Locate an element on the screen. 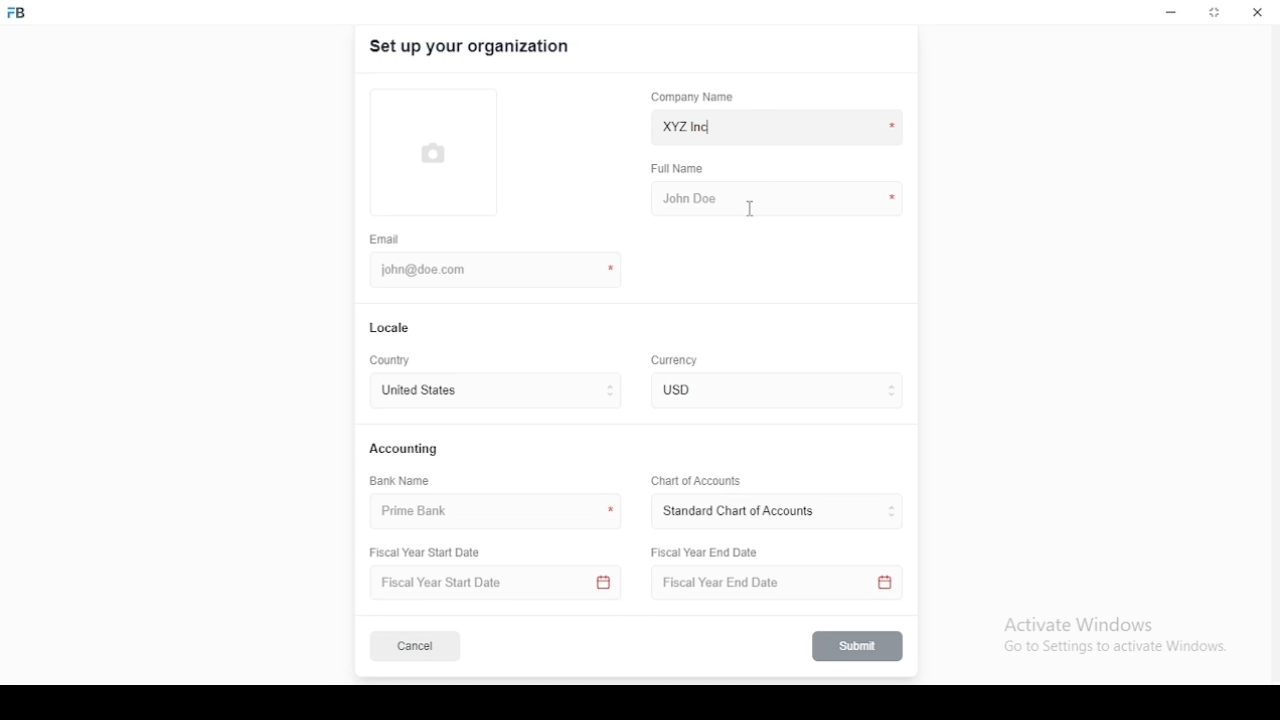 This screenshot has height=720, width=1280. john doe is located at coordinates (777, 197).